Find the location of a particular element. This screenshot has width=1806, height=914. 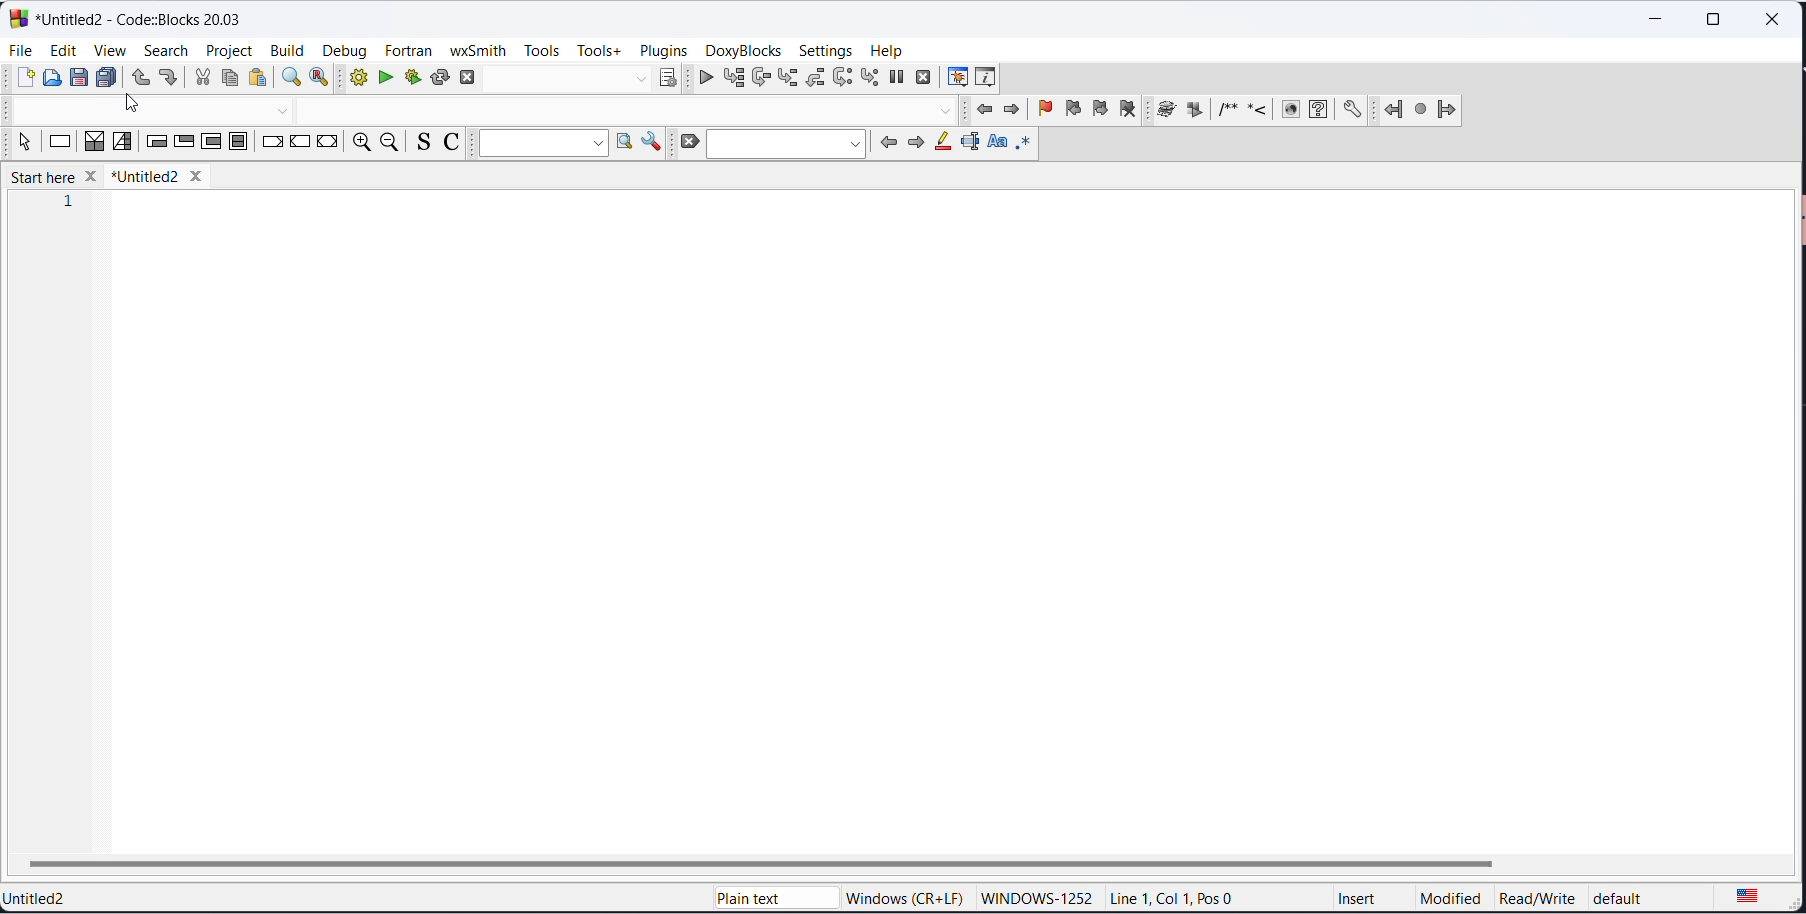

Debug is located at coordinates (343, 48).